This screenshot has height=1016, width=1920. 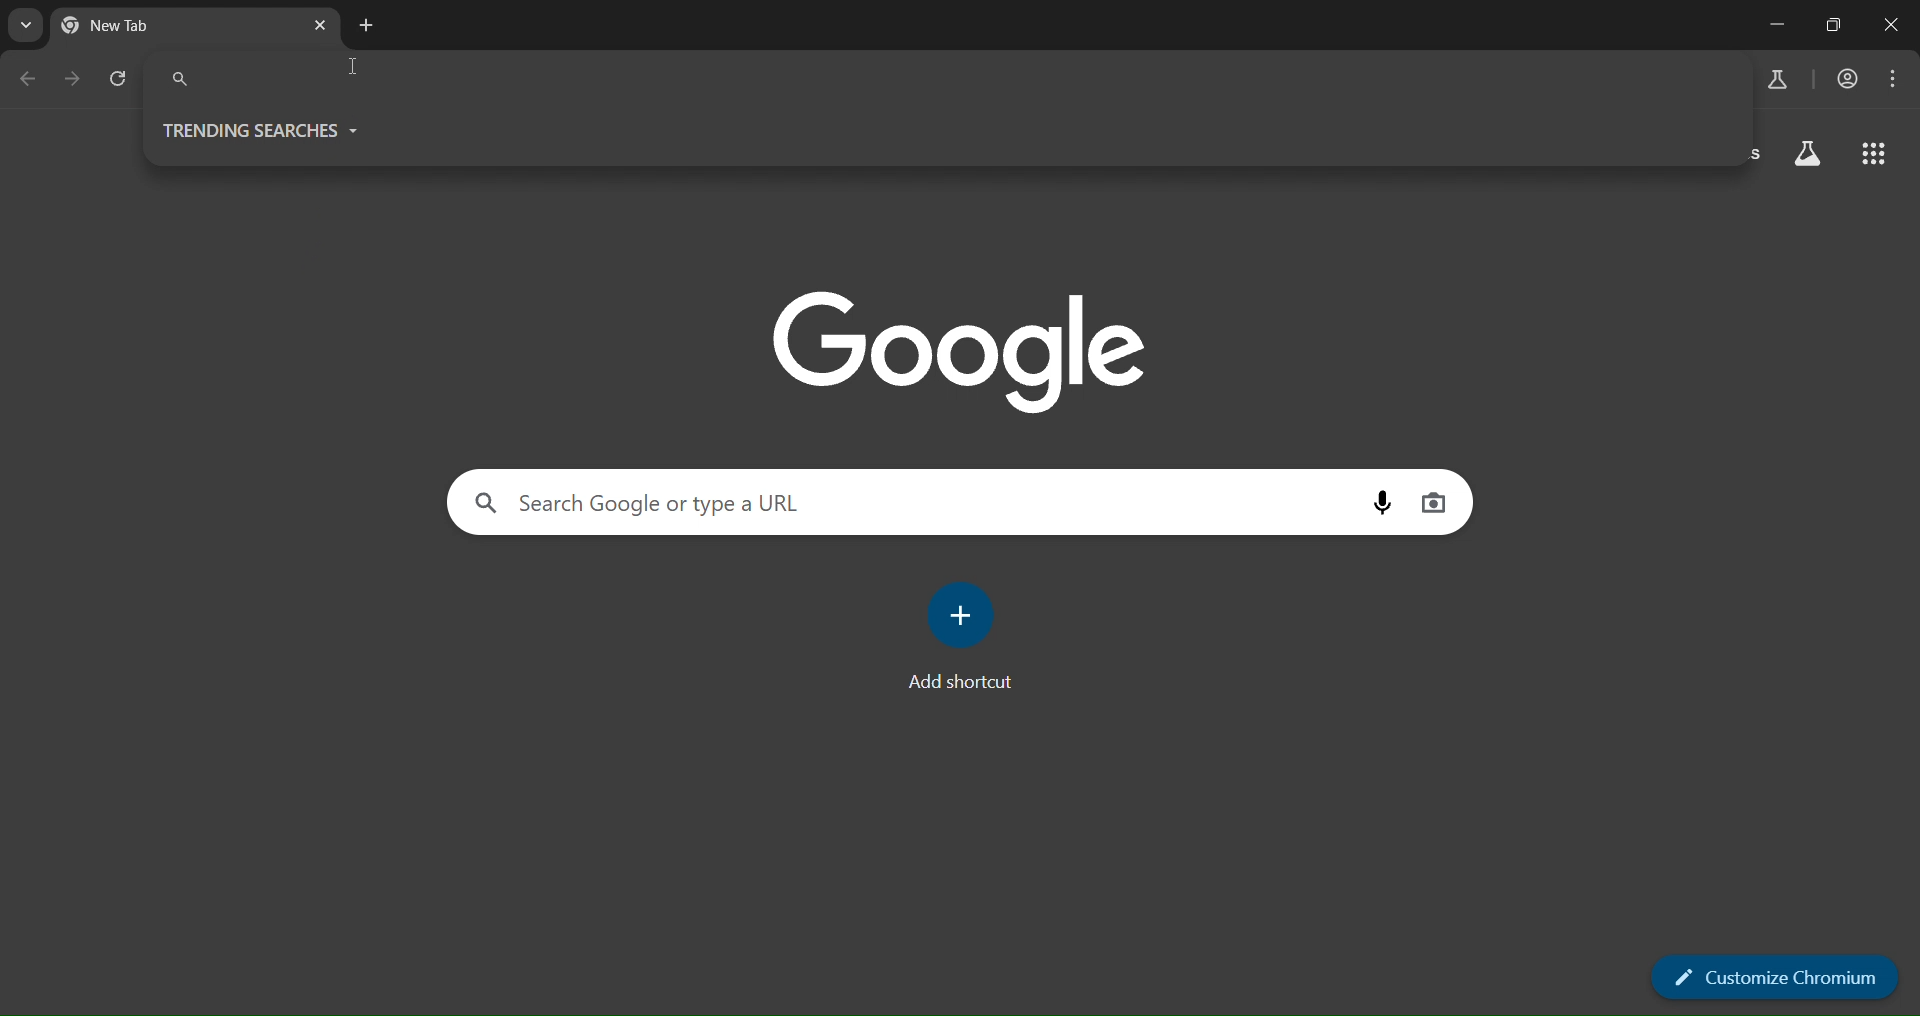 I want to click on search google or type a URL, so click(x=943, y=79).